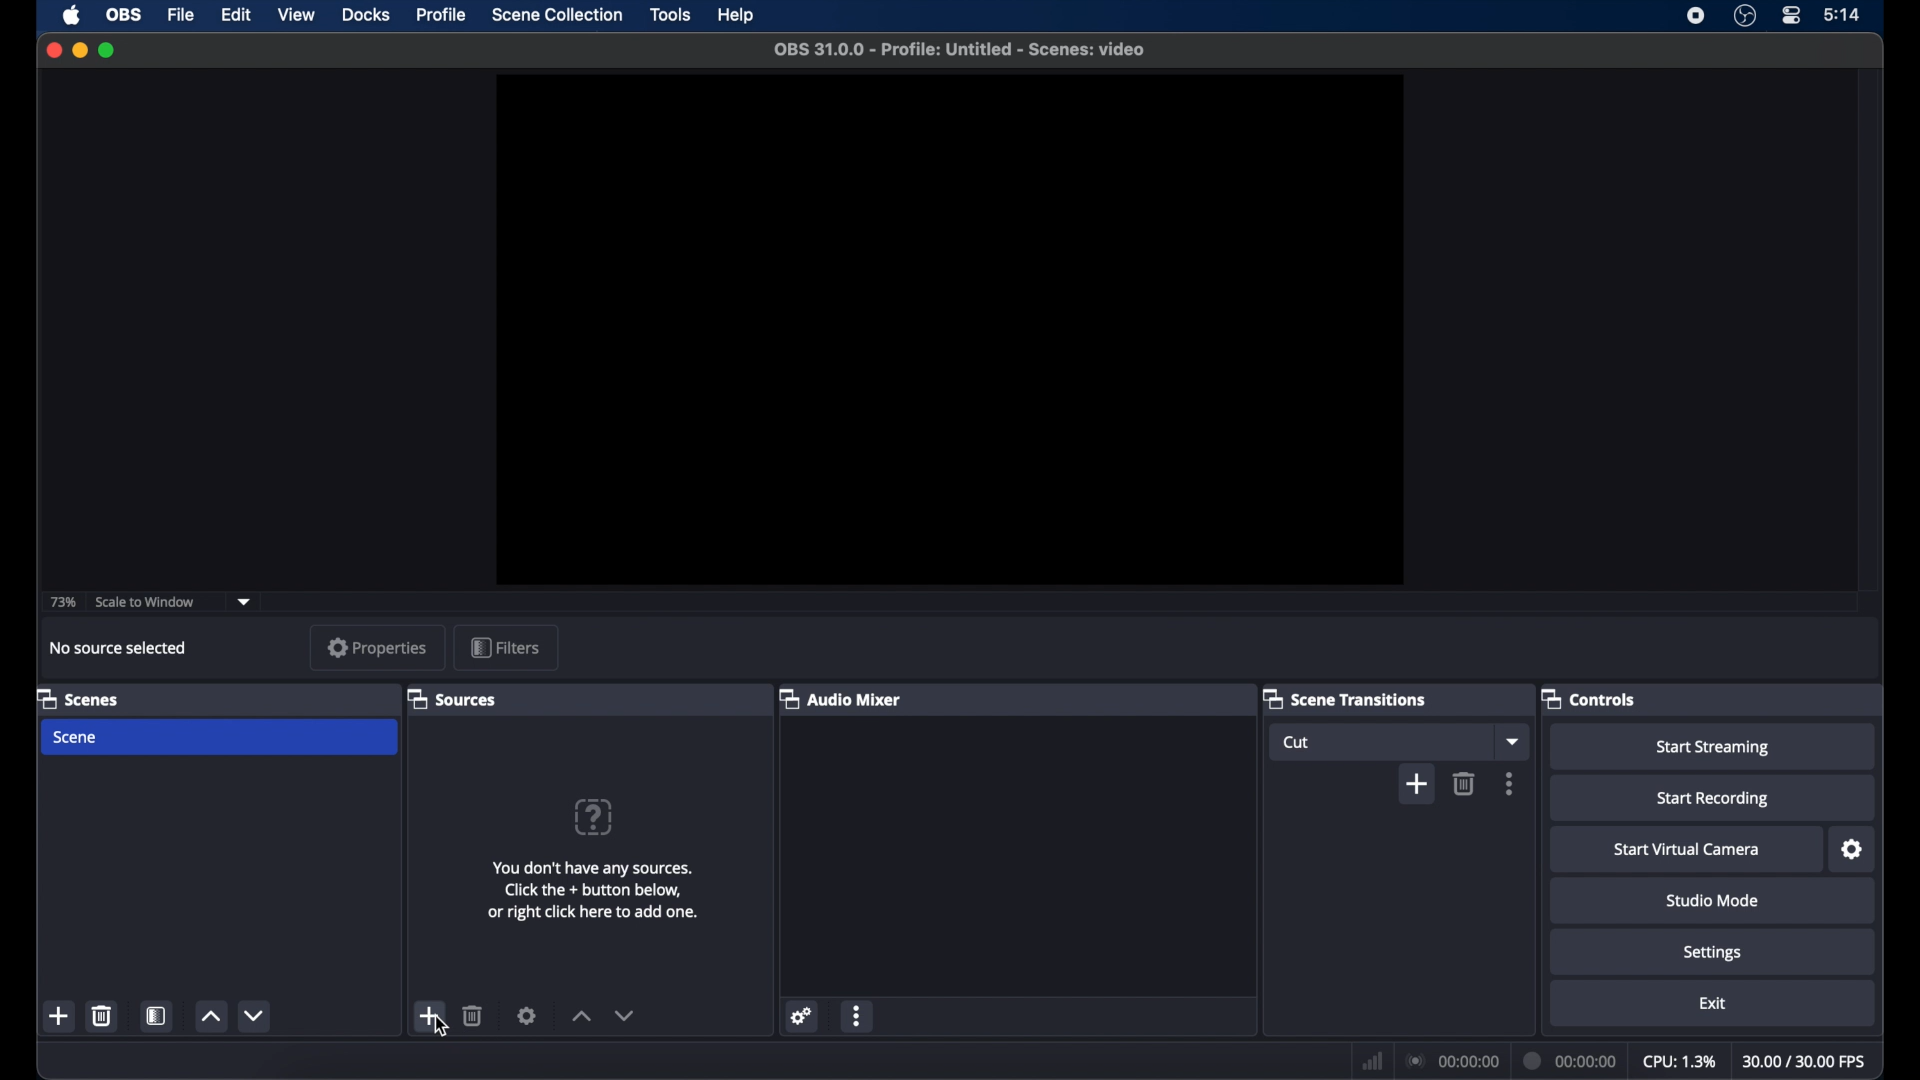 This screenshot has height=1080, width=1920. What do you see at coordinates (800, 1015) in the screenshot?
I see `settings` at bounding box center [800, 1015].